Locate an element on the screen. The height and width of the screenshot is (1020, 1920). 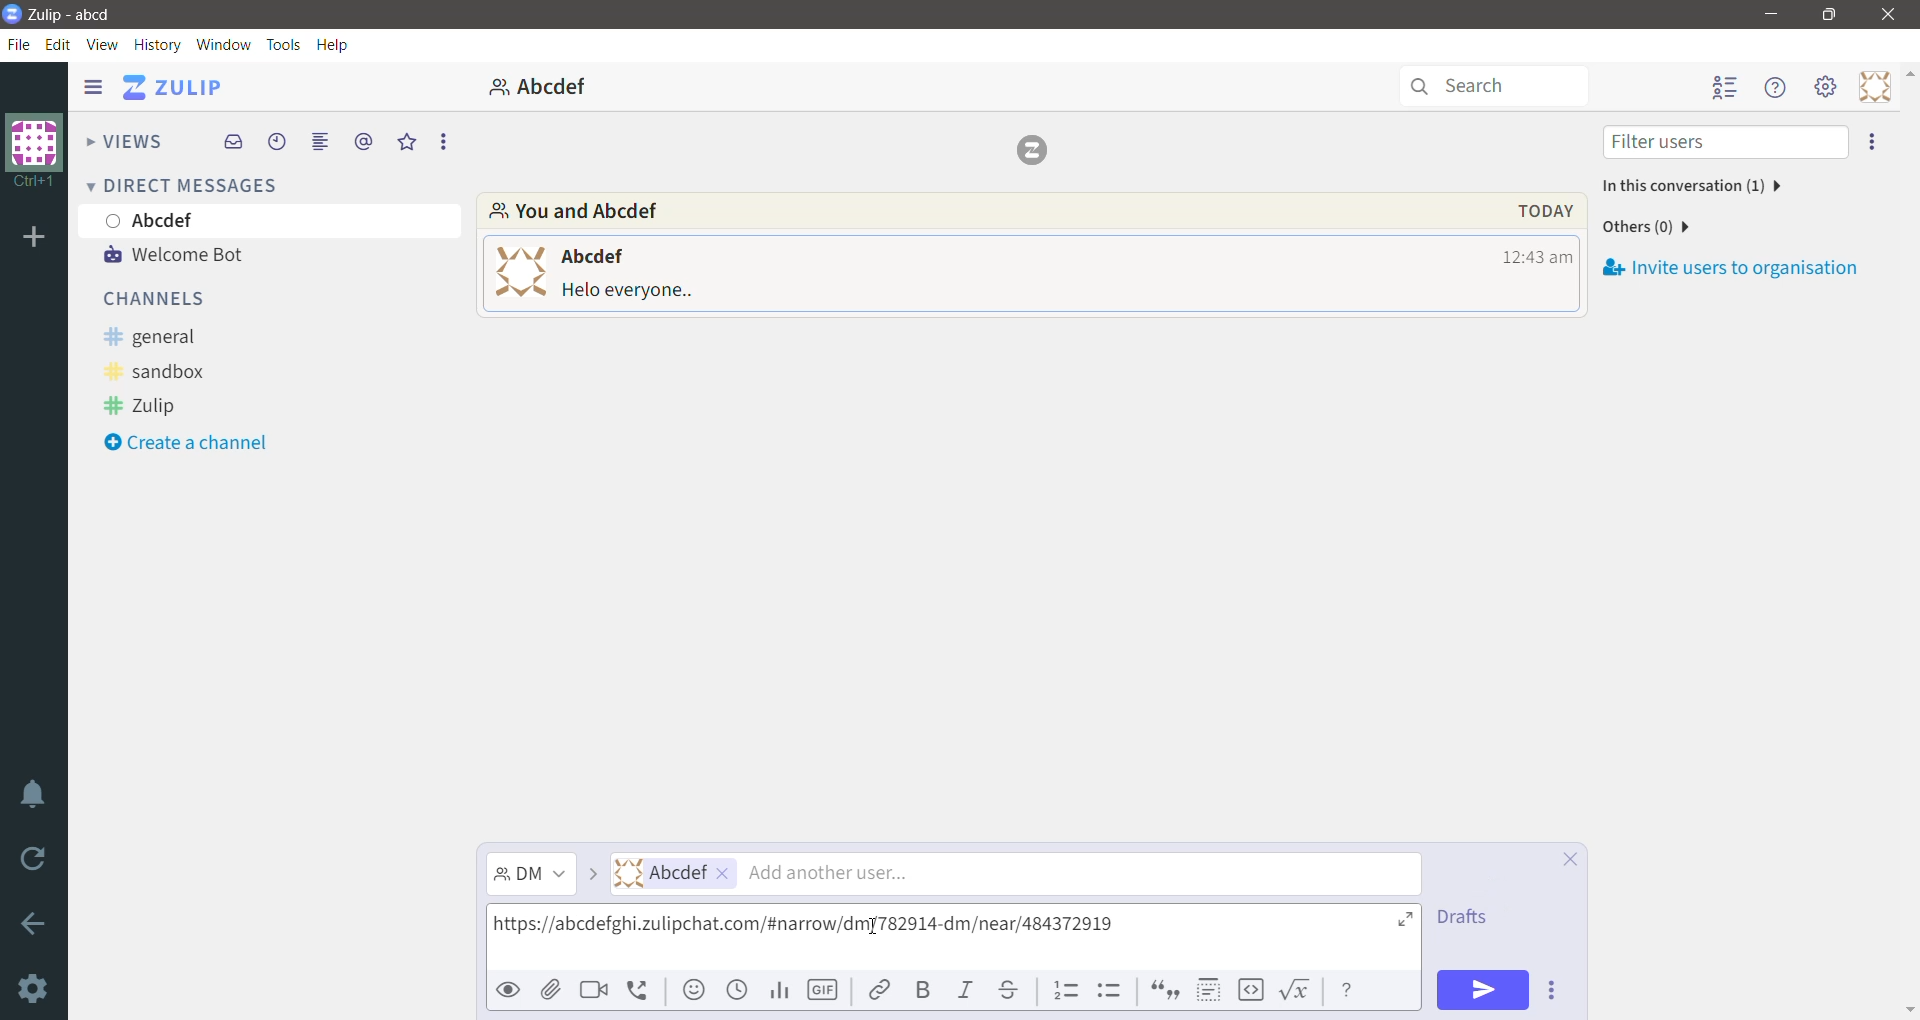
Welcome Bot is located at coordinates (189, 254).